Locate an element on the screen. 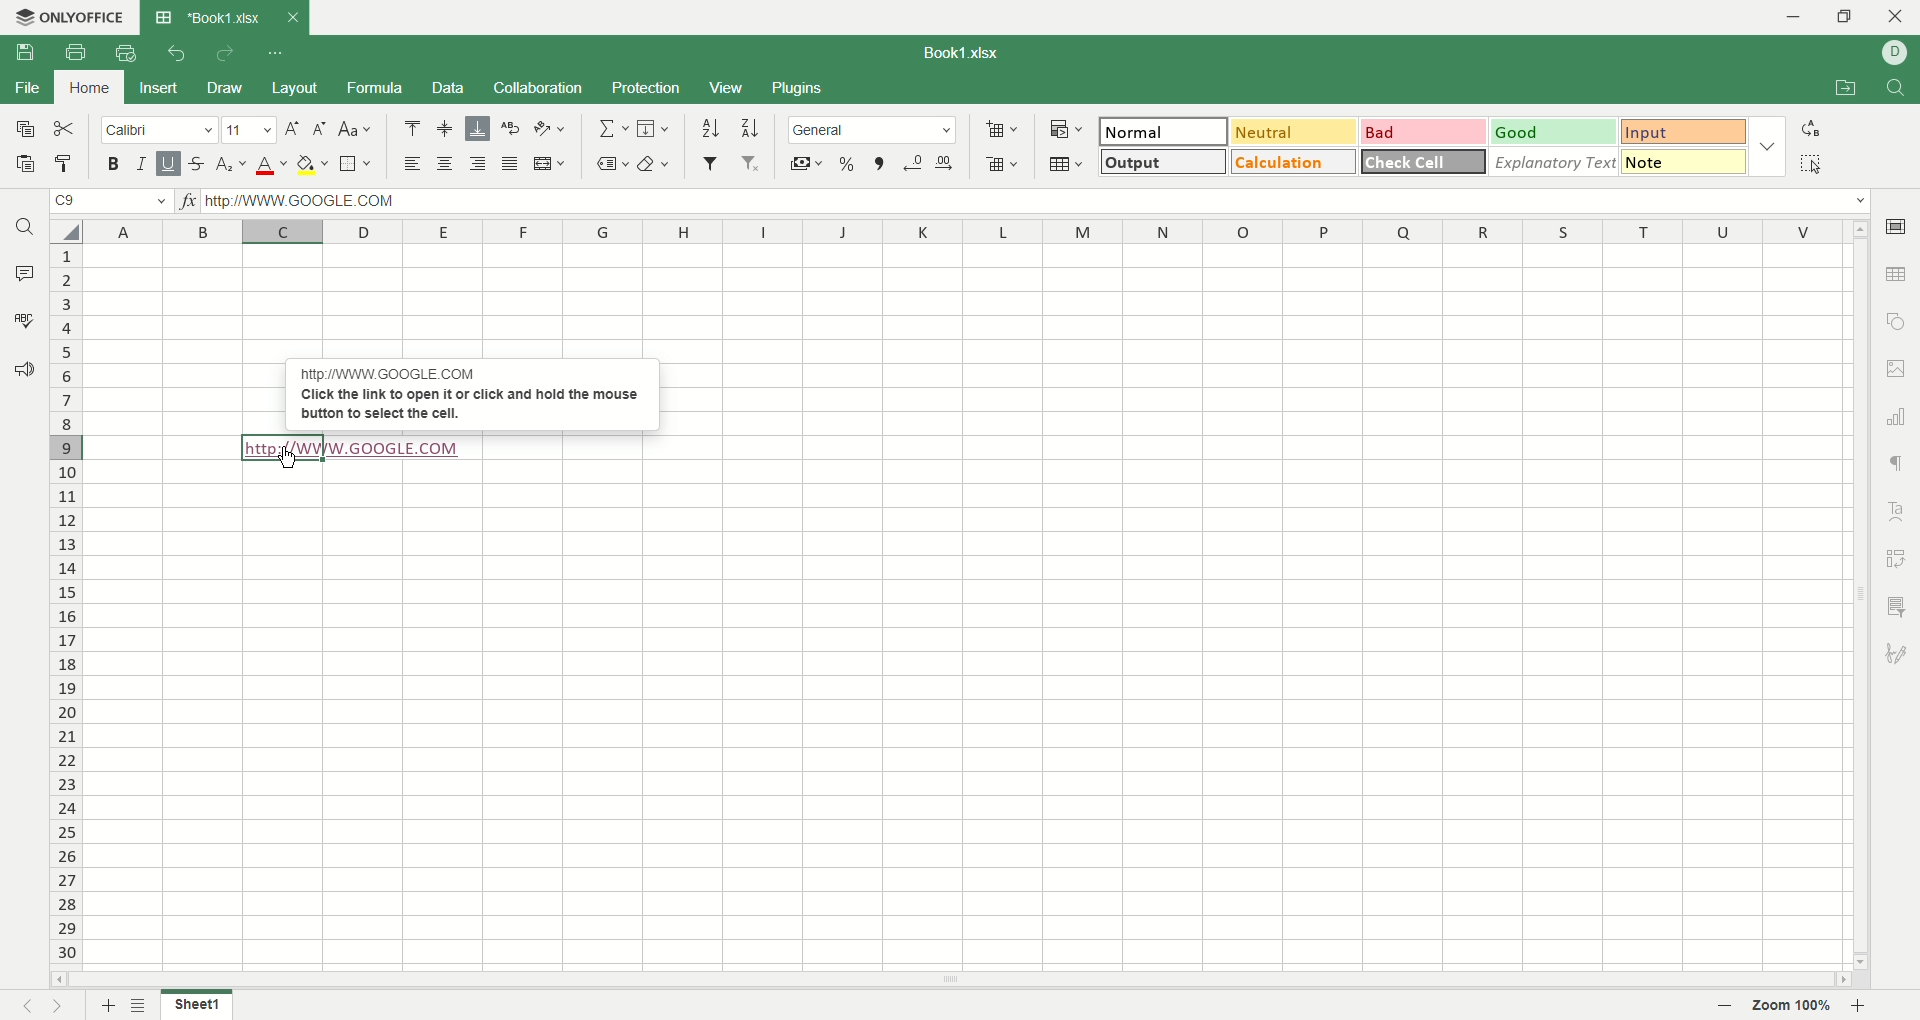 The image size is (1920, 1020). sheet tab is located at coordinates (205, 17).